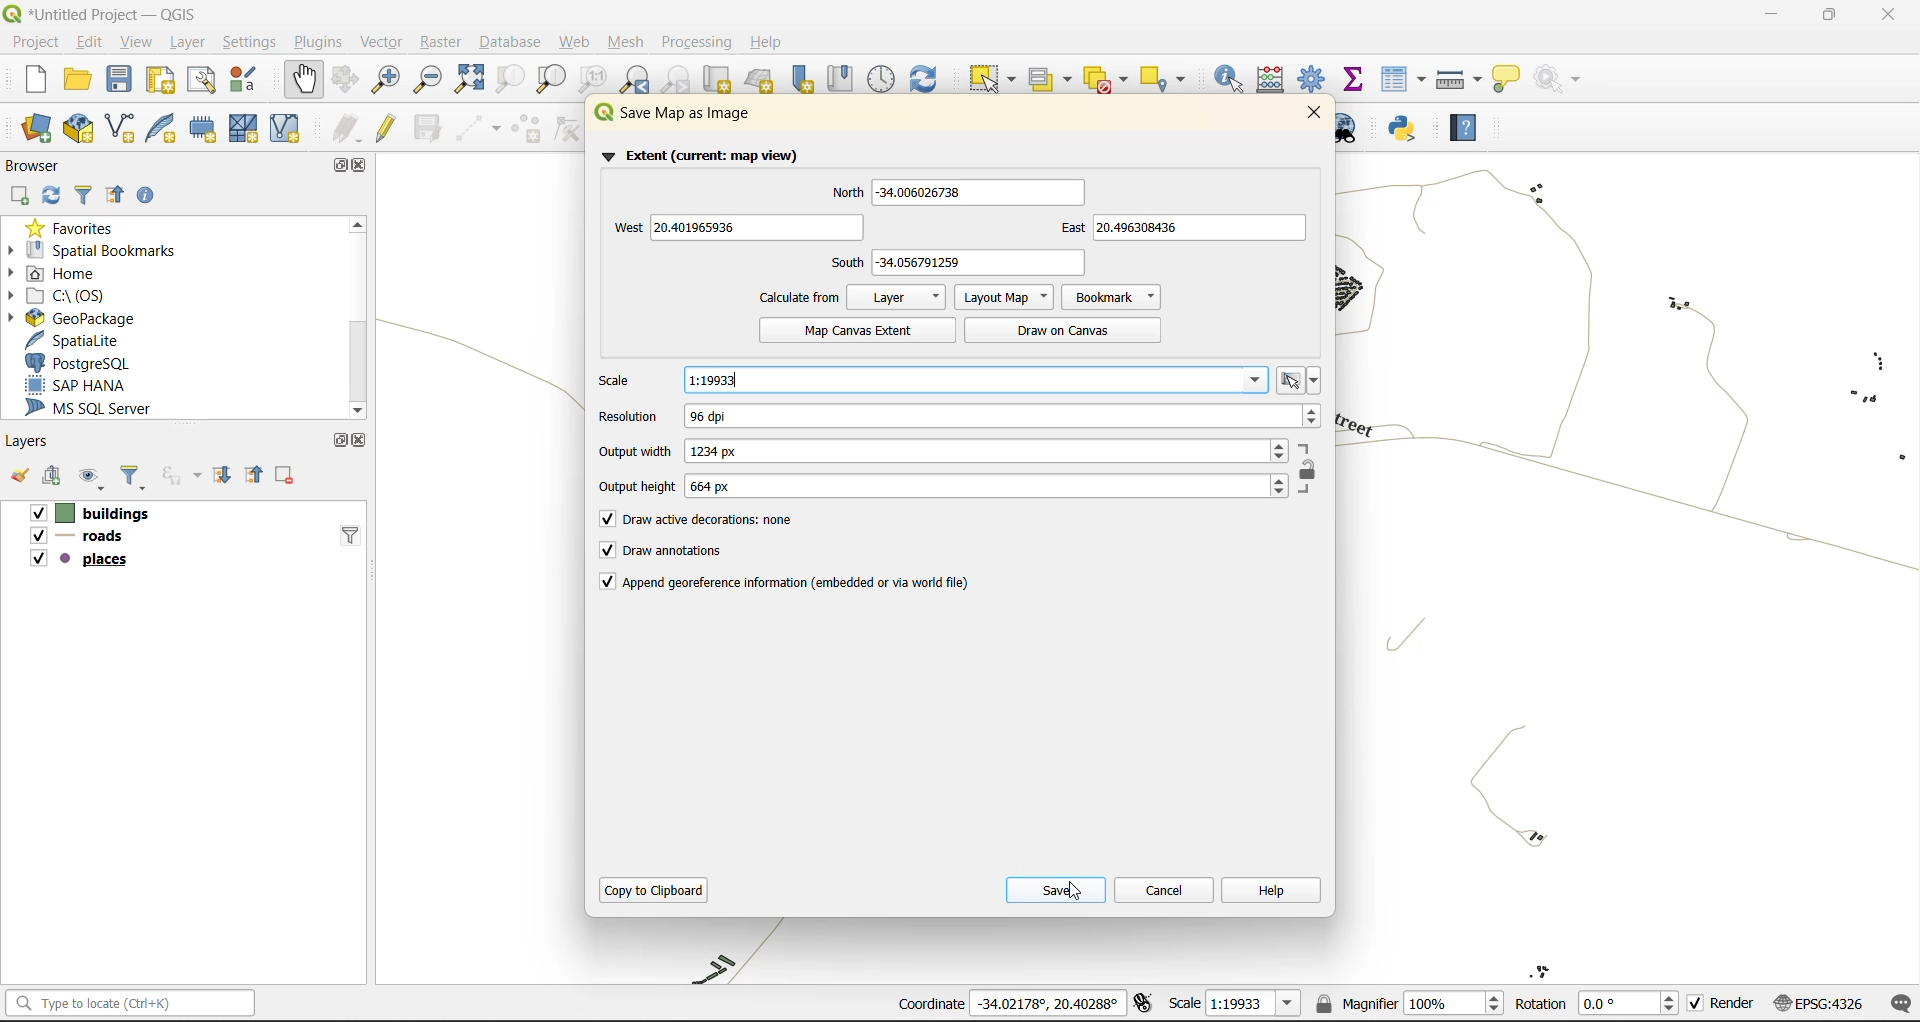 The height and width of the screenshot is (1022, 1920). Describe the element at coordinates (1056, 889) in the screenshot. I see `save` at that location.